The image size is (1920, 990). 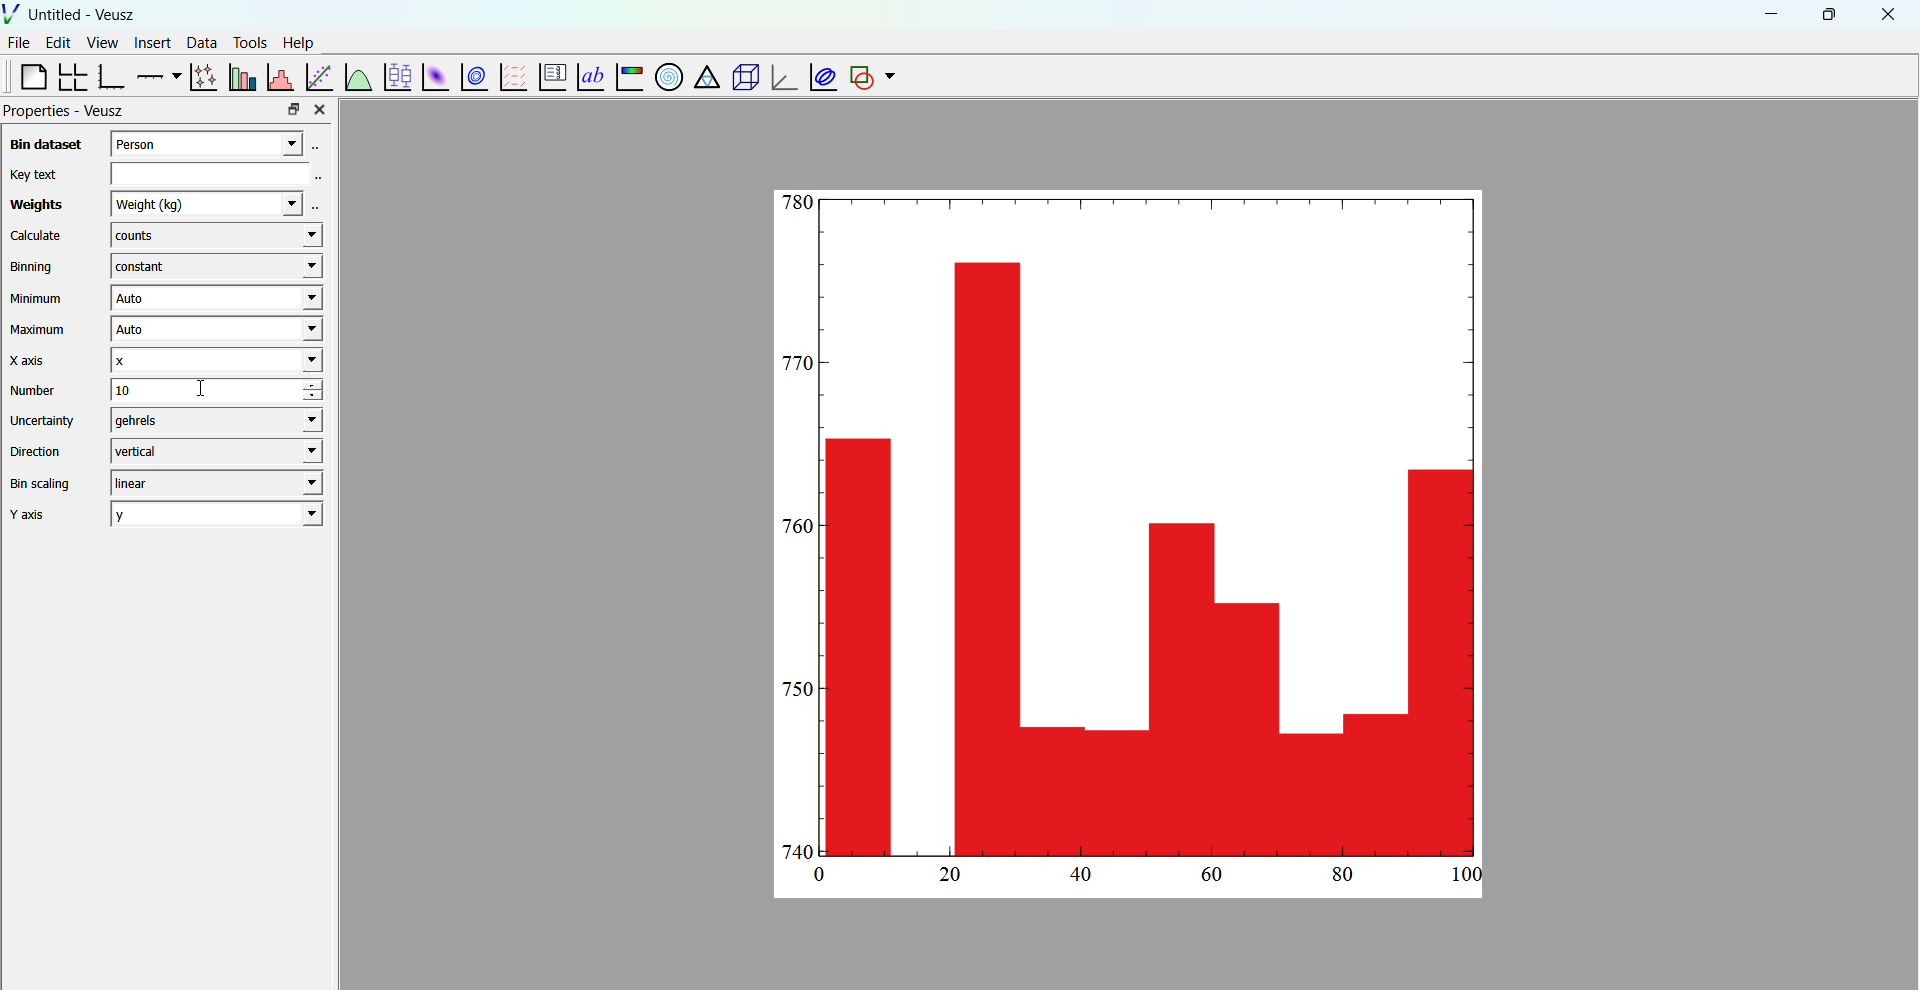 What do you see at coordinates (781, 79) in the screenshot?
I see `3d graph` at bounding box center [781, 79].